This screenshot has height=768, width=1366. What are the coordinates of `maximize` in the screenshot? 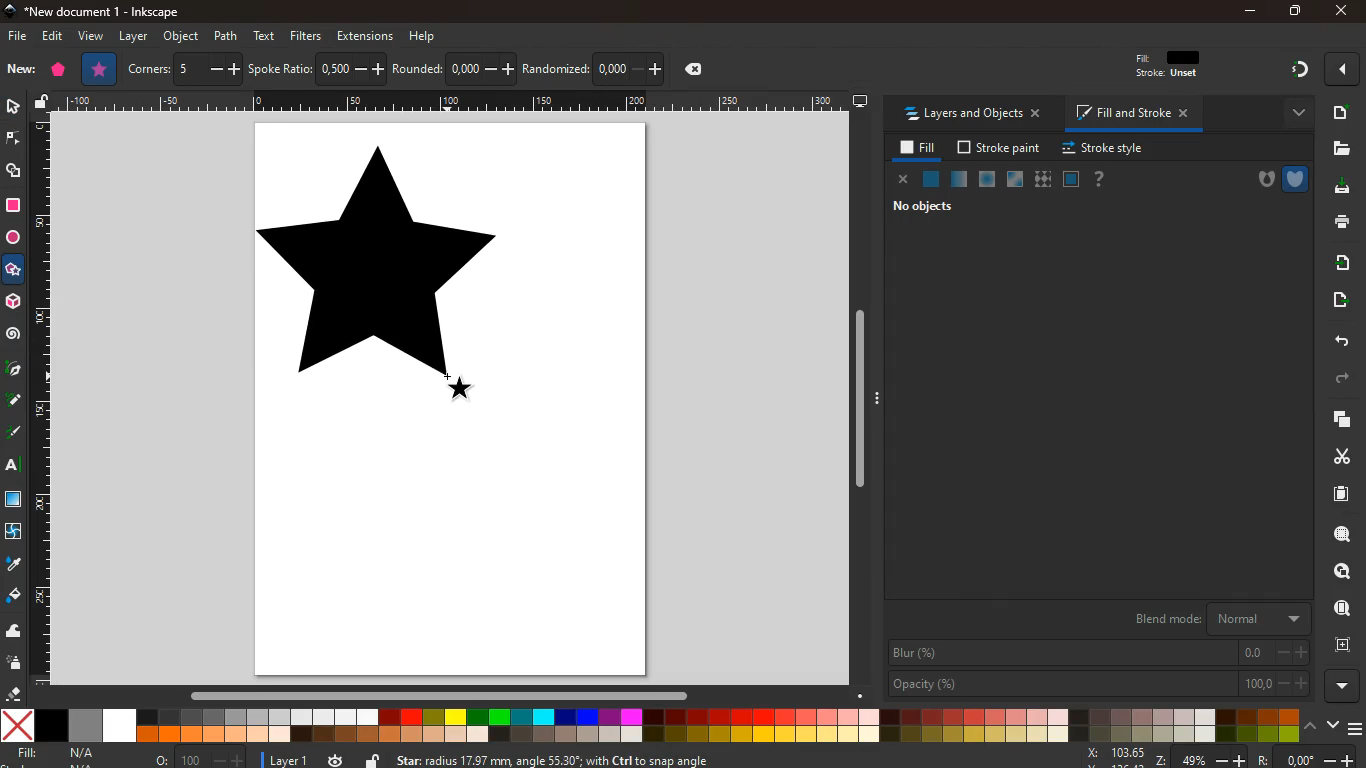 It's located at (1293, 9).